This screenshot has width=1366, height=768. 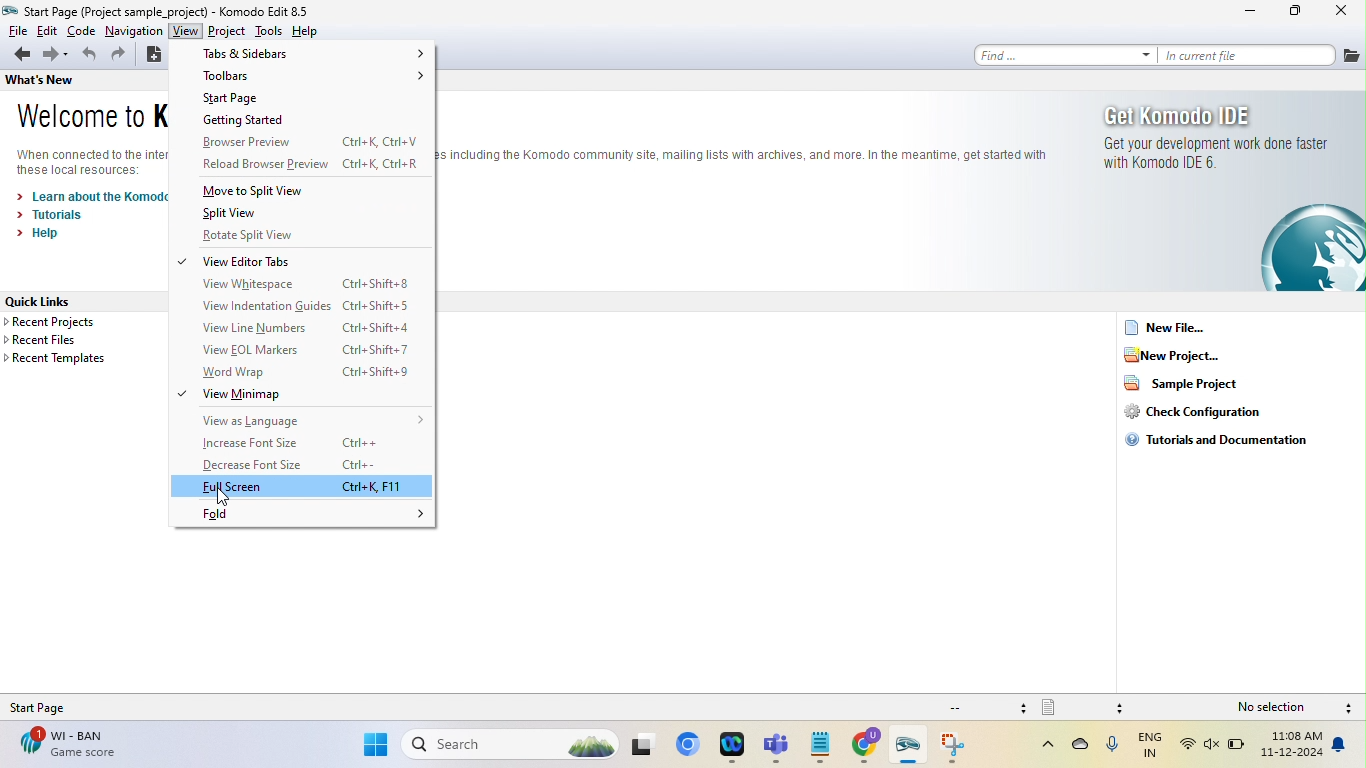 I want to click on one drive, so click(x=1081, y=748).